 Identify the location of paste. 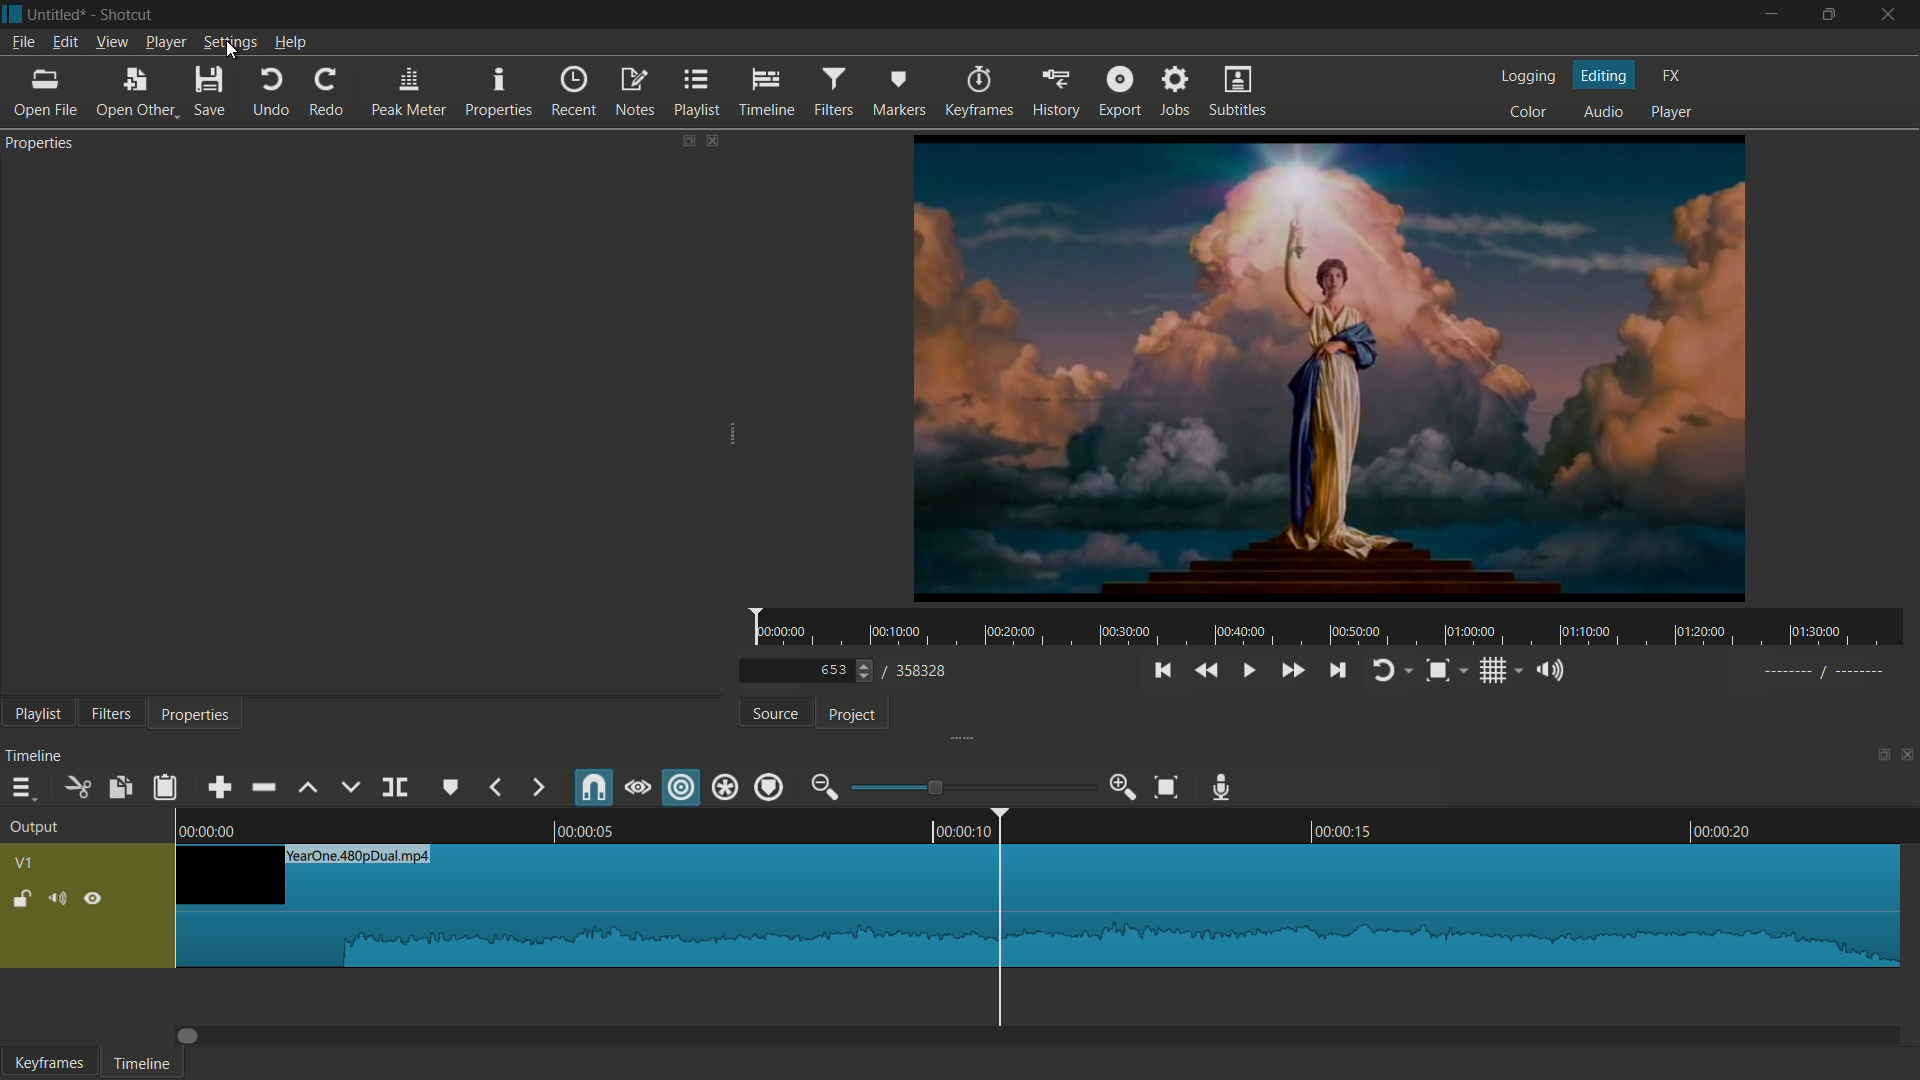
(167, 787).